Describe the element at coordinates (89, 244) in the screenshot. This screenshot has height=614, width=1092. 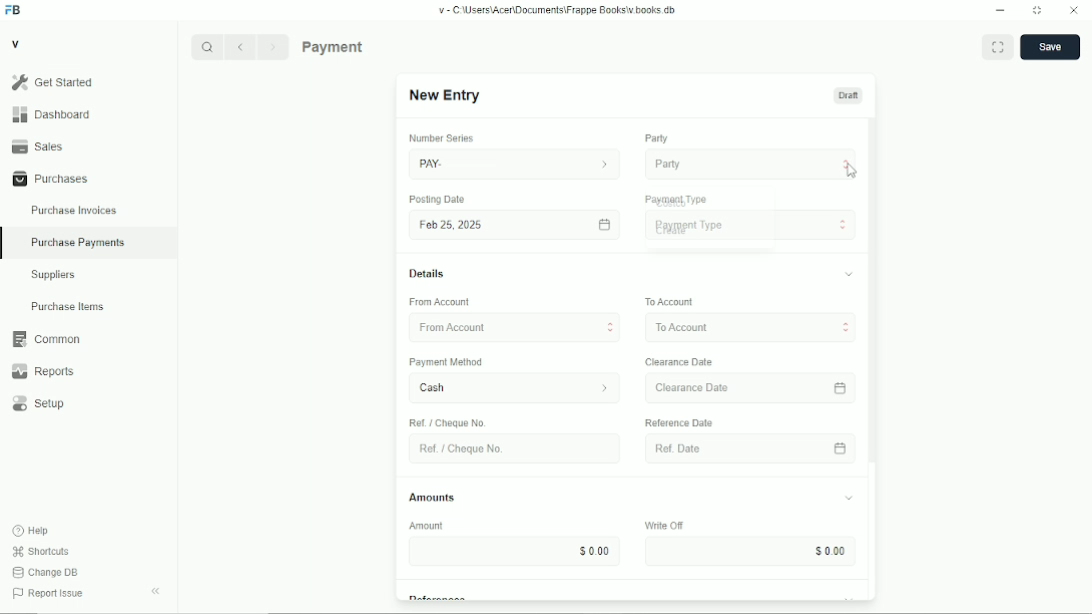
I see `Purchase Payments` at that location.